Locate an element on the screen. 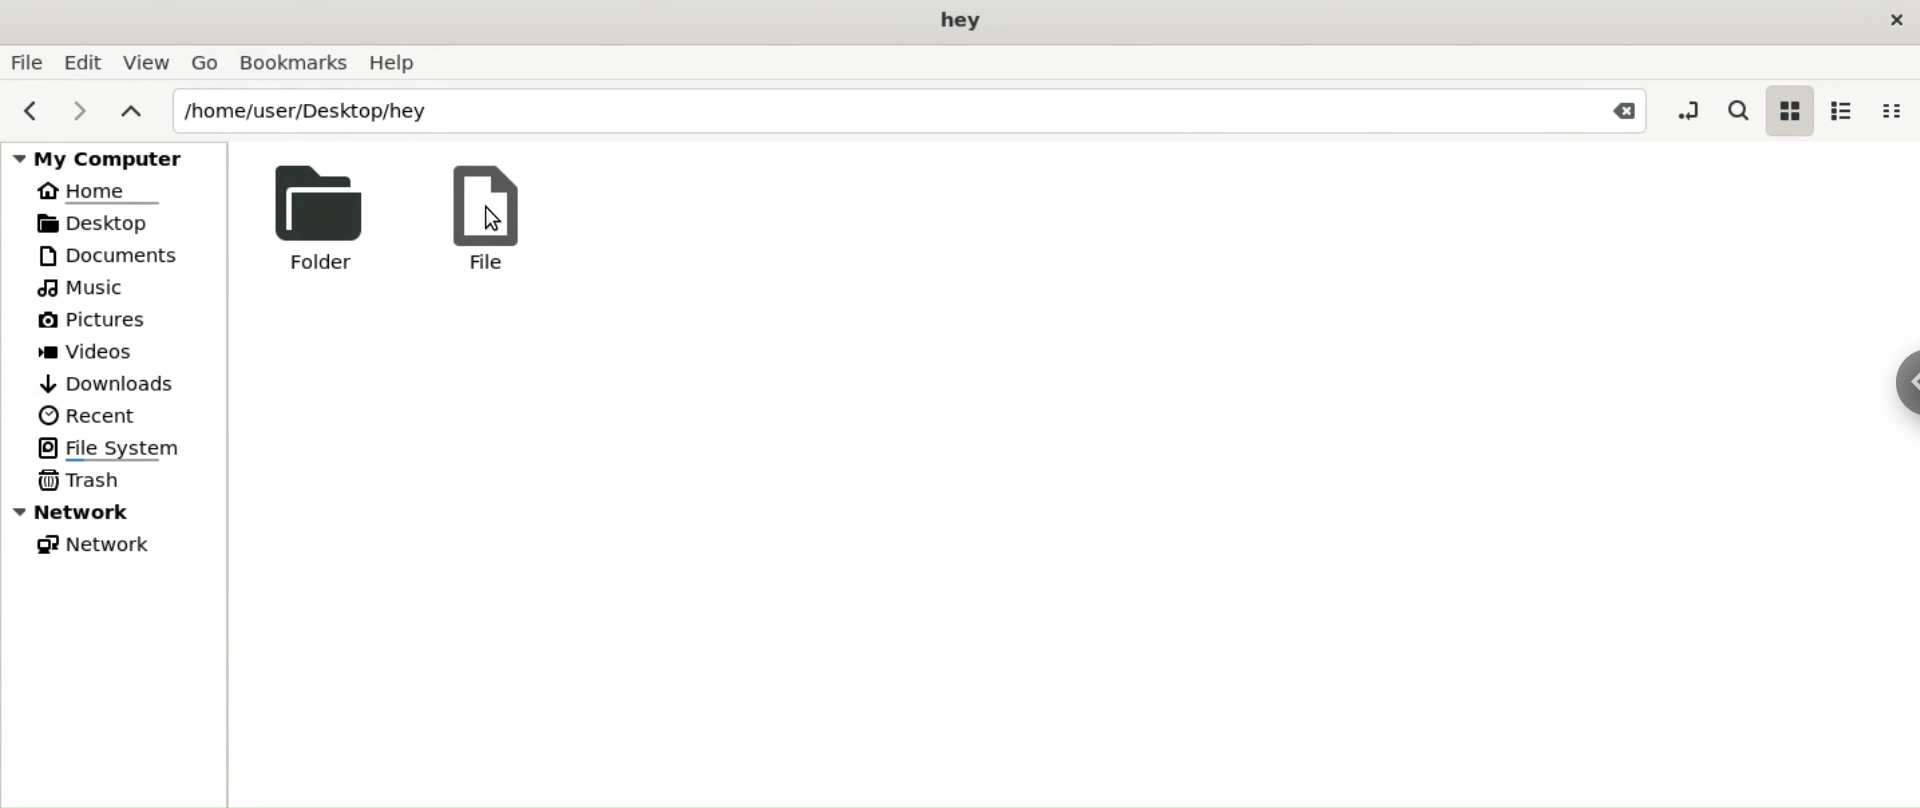 This screenshot has width=1920, height=808. Videos is located at coordinates (102, 352).